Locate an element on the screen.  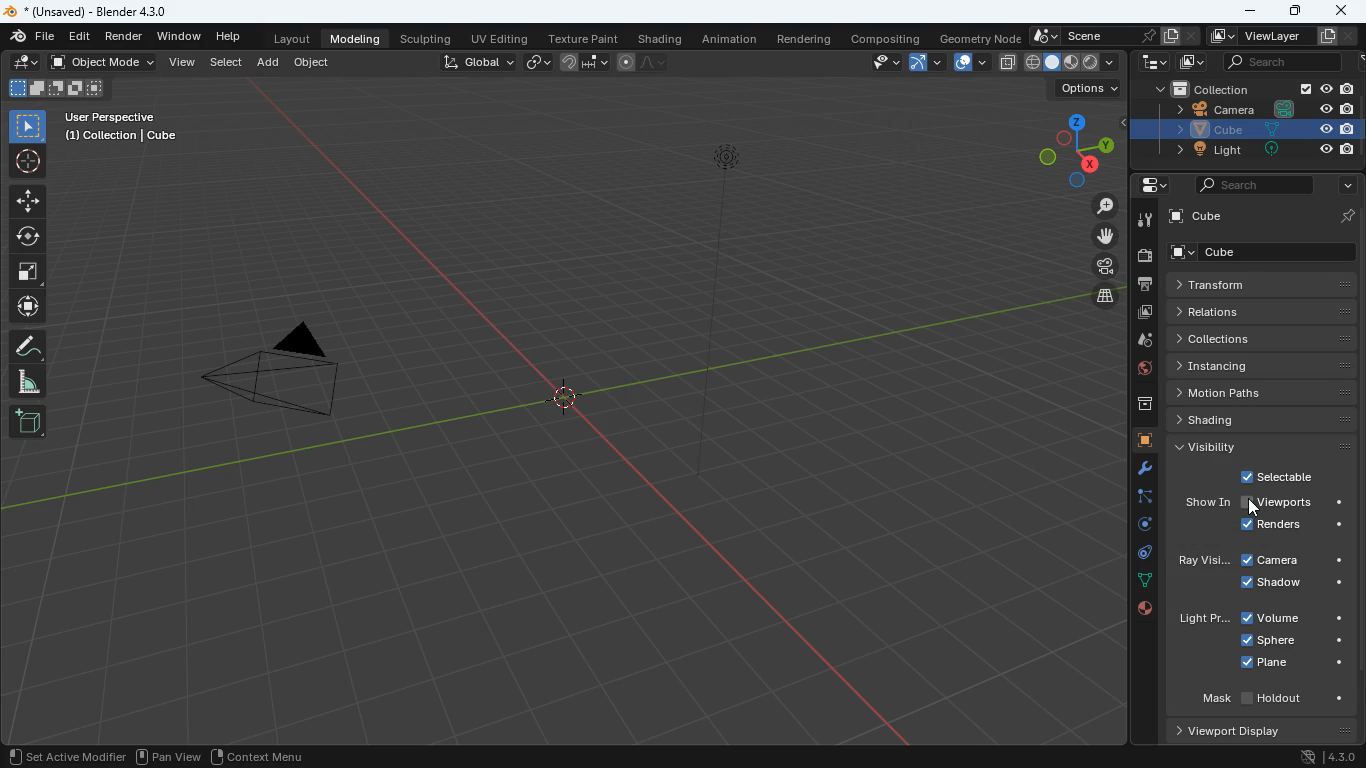
public is located at coordinates (1139, 608).